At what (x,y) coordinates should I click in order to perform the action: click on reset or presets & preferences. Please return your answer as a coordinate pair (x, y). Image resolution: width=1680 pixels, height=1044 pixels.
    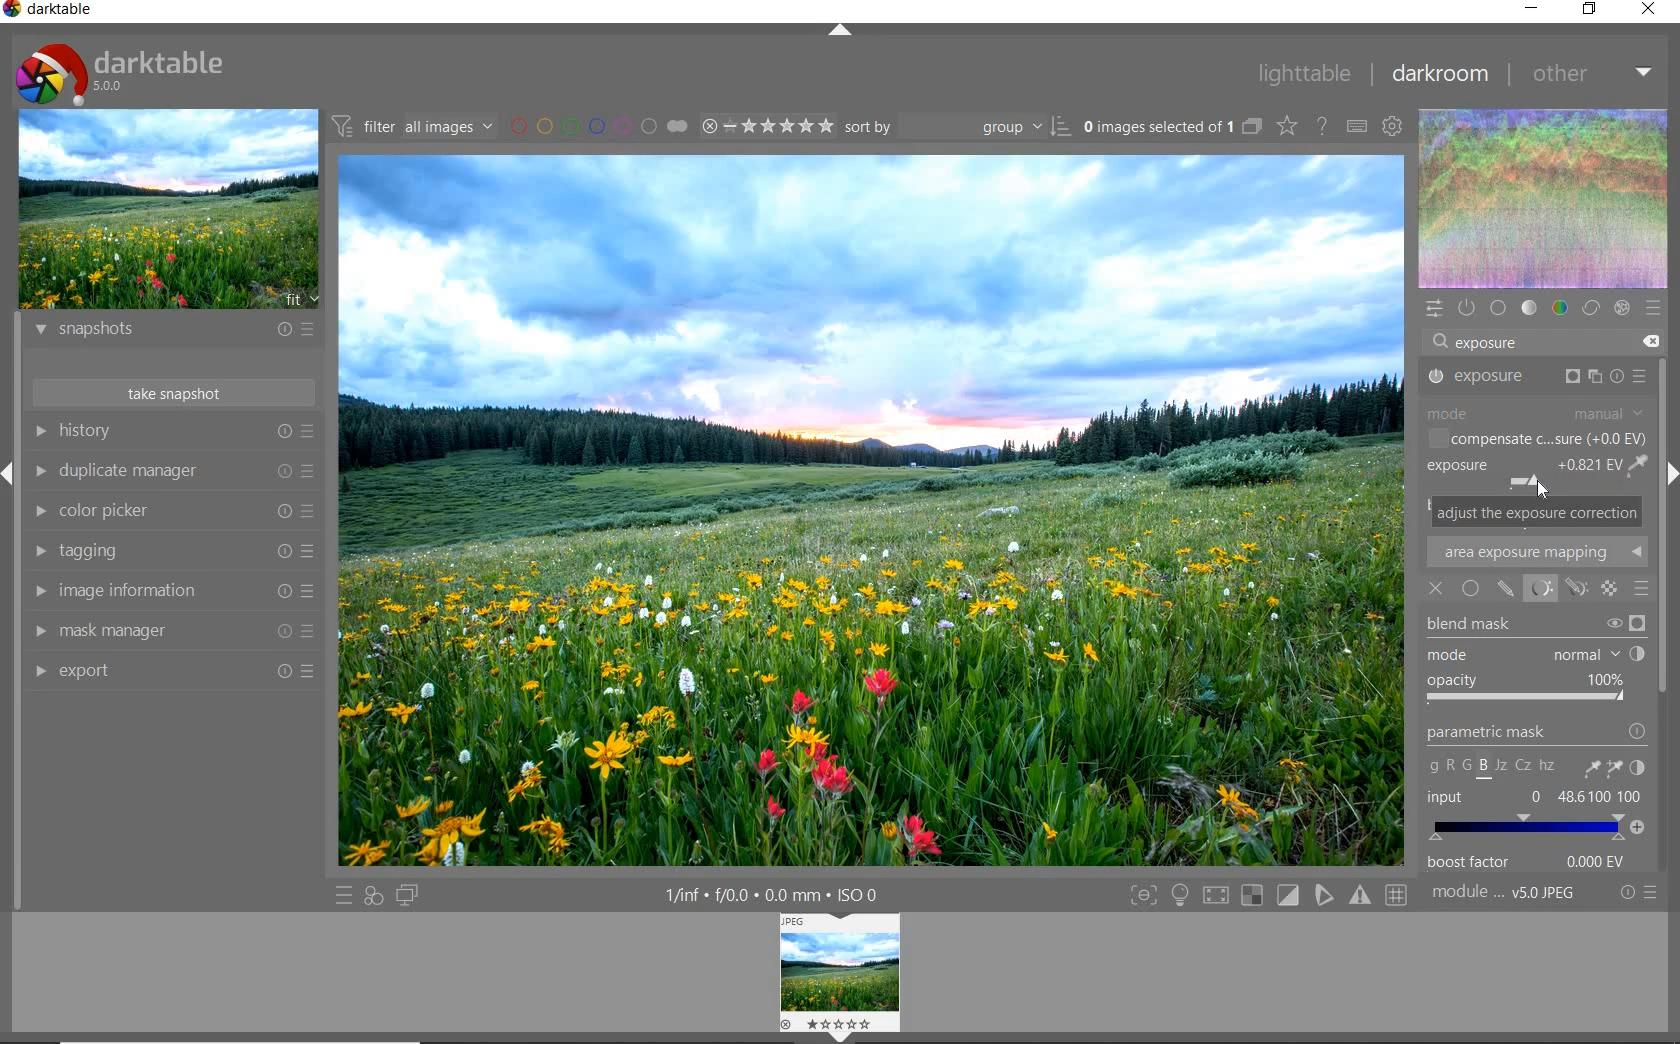
    Looking at the image, I should click on (1635, 896).